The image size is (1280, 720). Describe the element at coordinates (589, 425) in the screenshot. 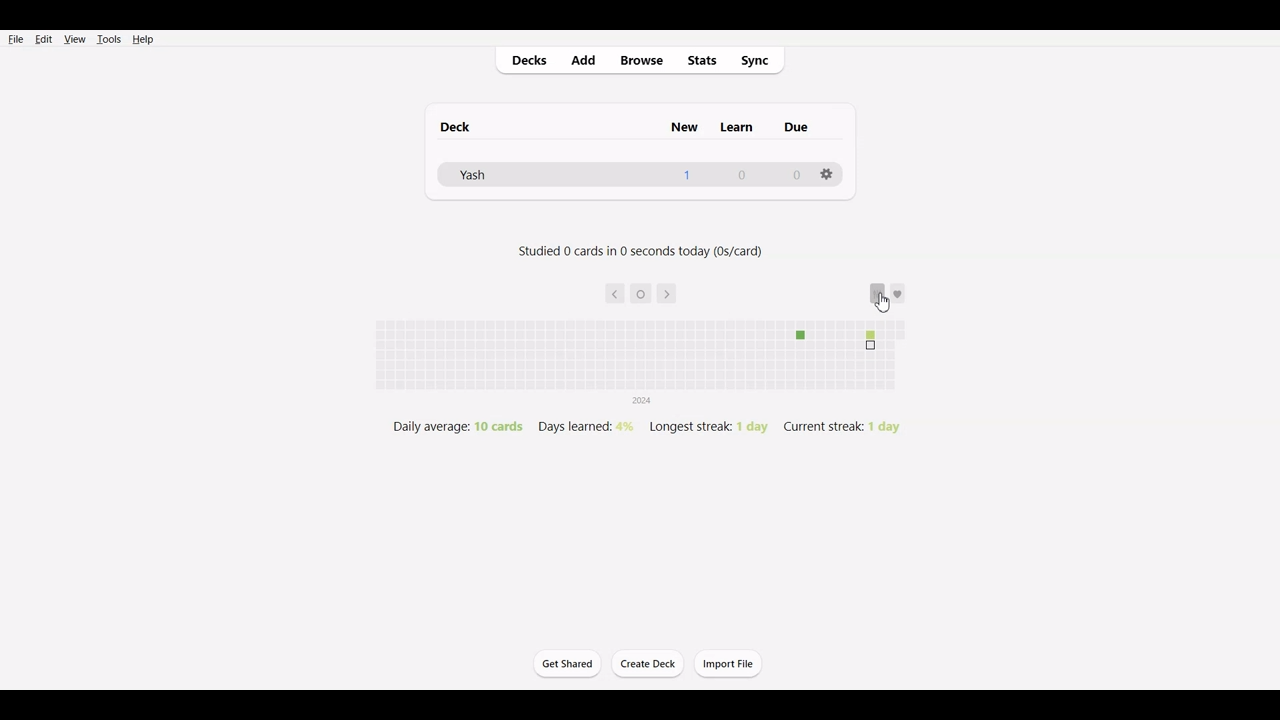

I see `Days learned: 4%` at that location.